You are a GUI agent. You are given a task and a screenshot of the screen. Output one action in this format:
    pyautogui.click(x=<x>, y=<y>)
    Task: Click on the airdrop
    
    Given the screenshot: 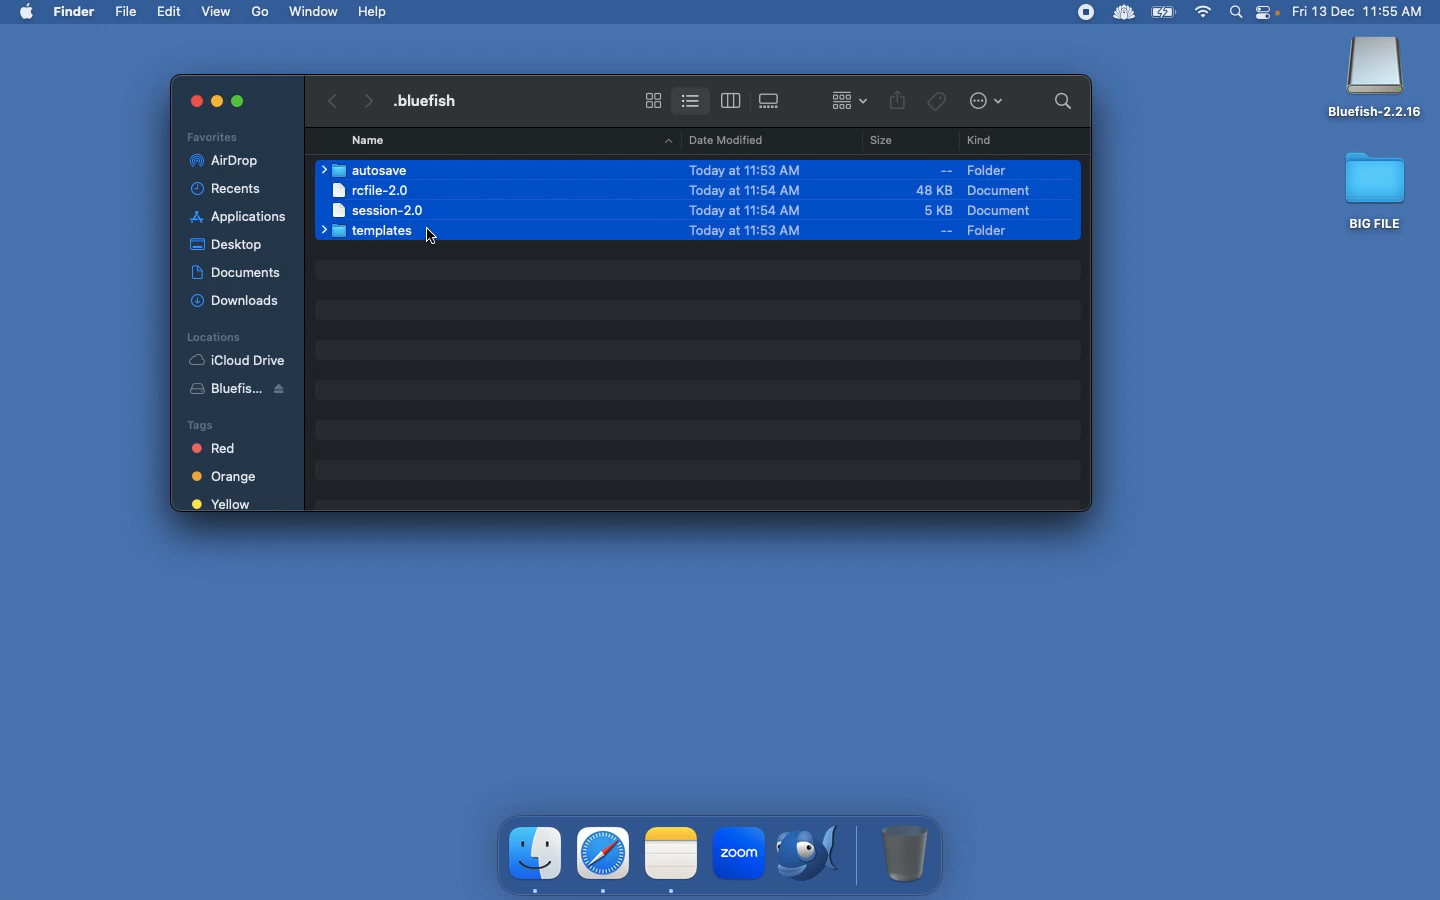 What is the action you would take?
    pyautogui.click(x=228, y=161)
    